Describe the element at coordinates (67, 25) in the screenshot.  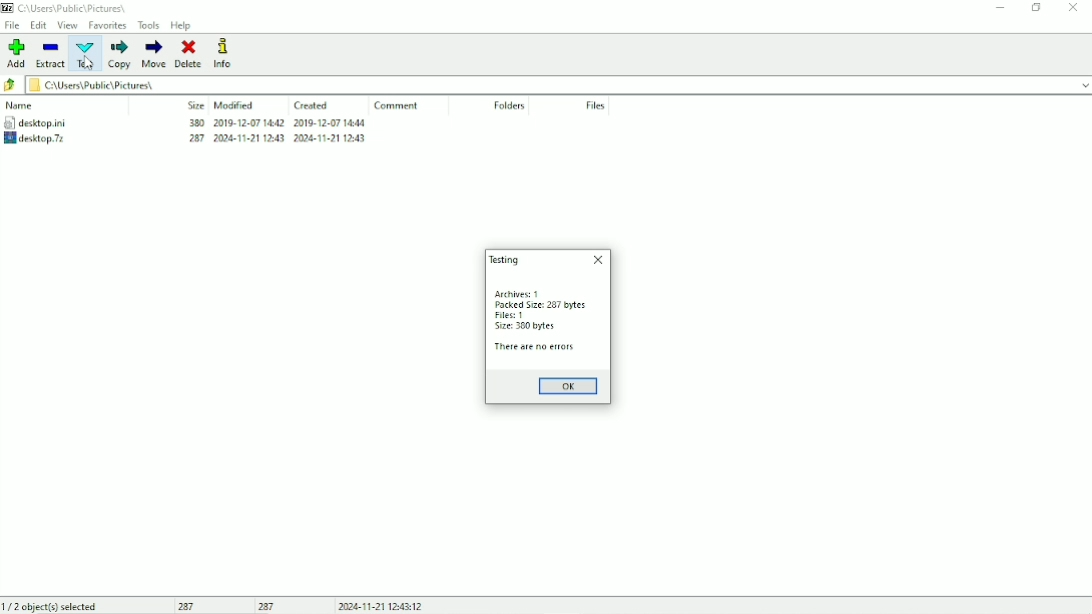
I see `View` at that location.